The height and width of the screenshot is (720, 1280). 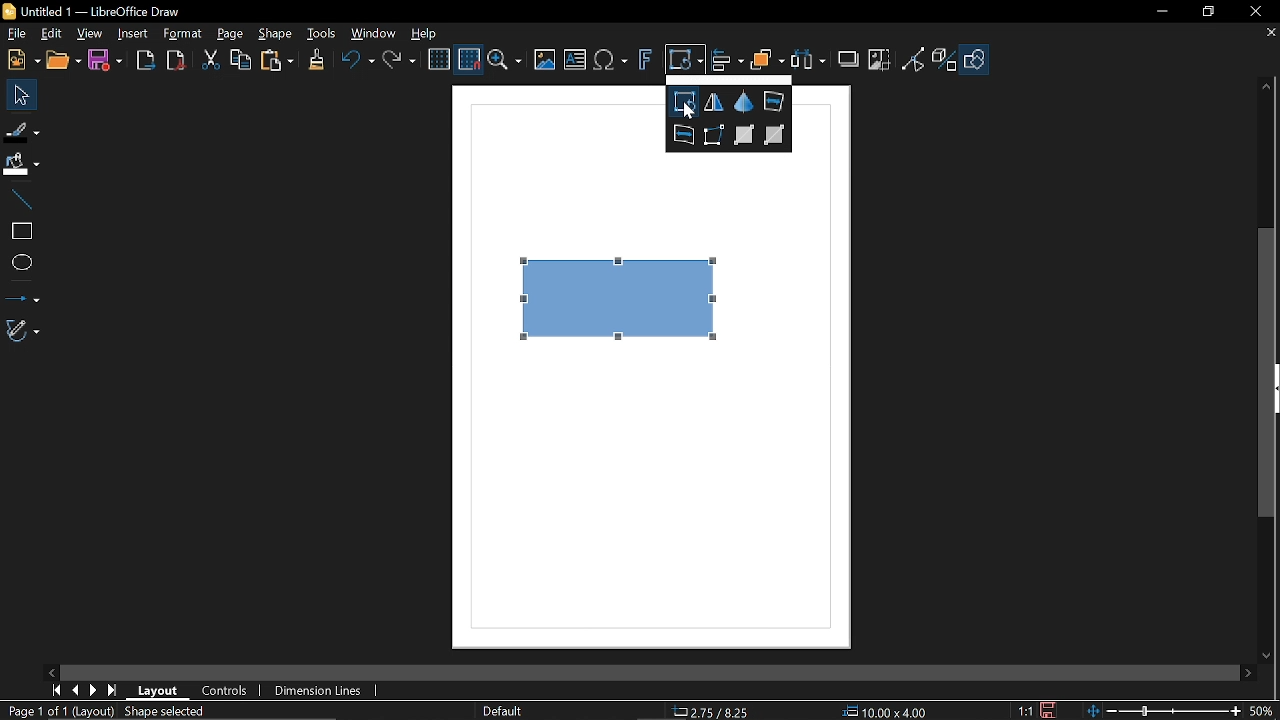 What do you see at coordinates (1250, 674) in the screenshot?
I see `Move right` at bounding box center [1250, 674].